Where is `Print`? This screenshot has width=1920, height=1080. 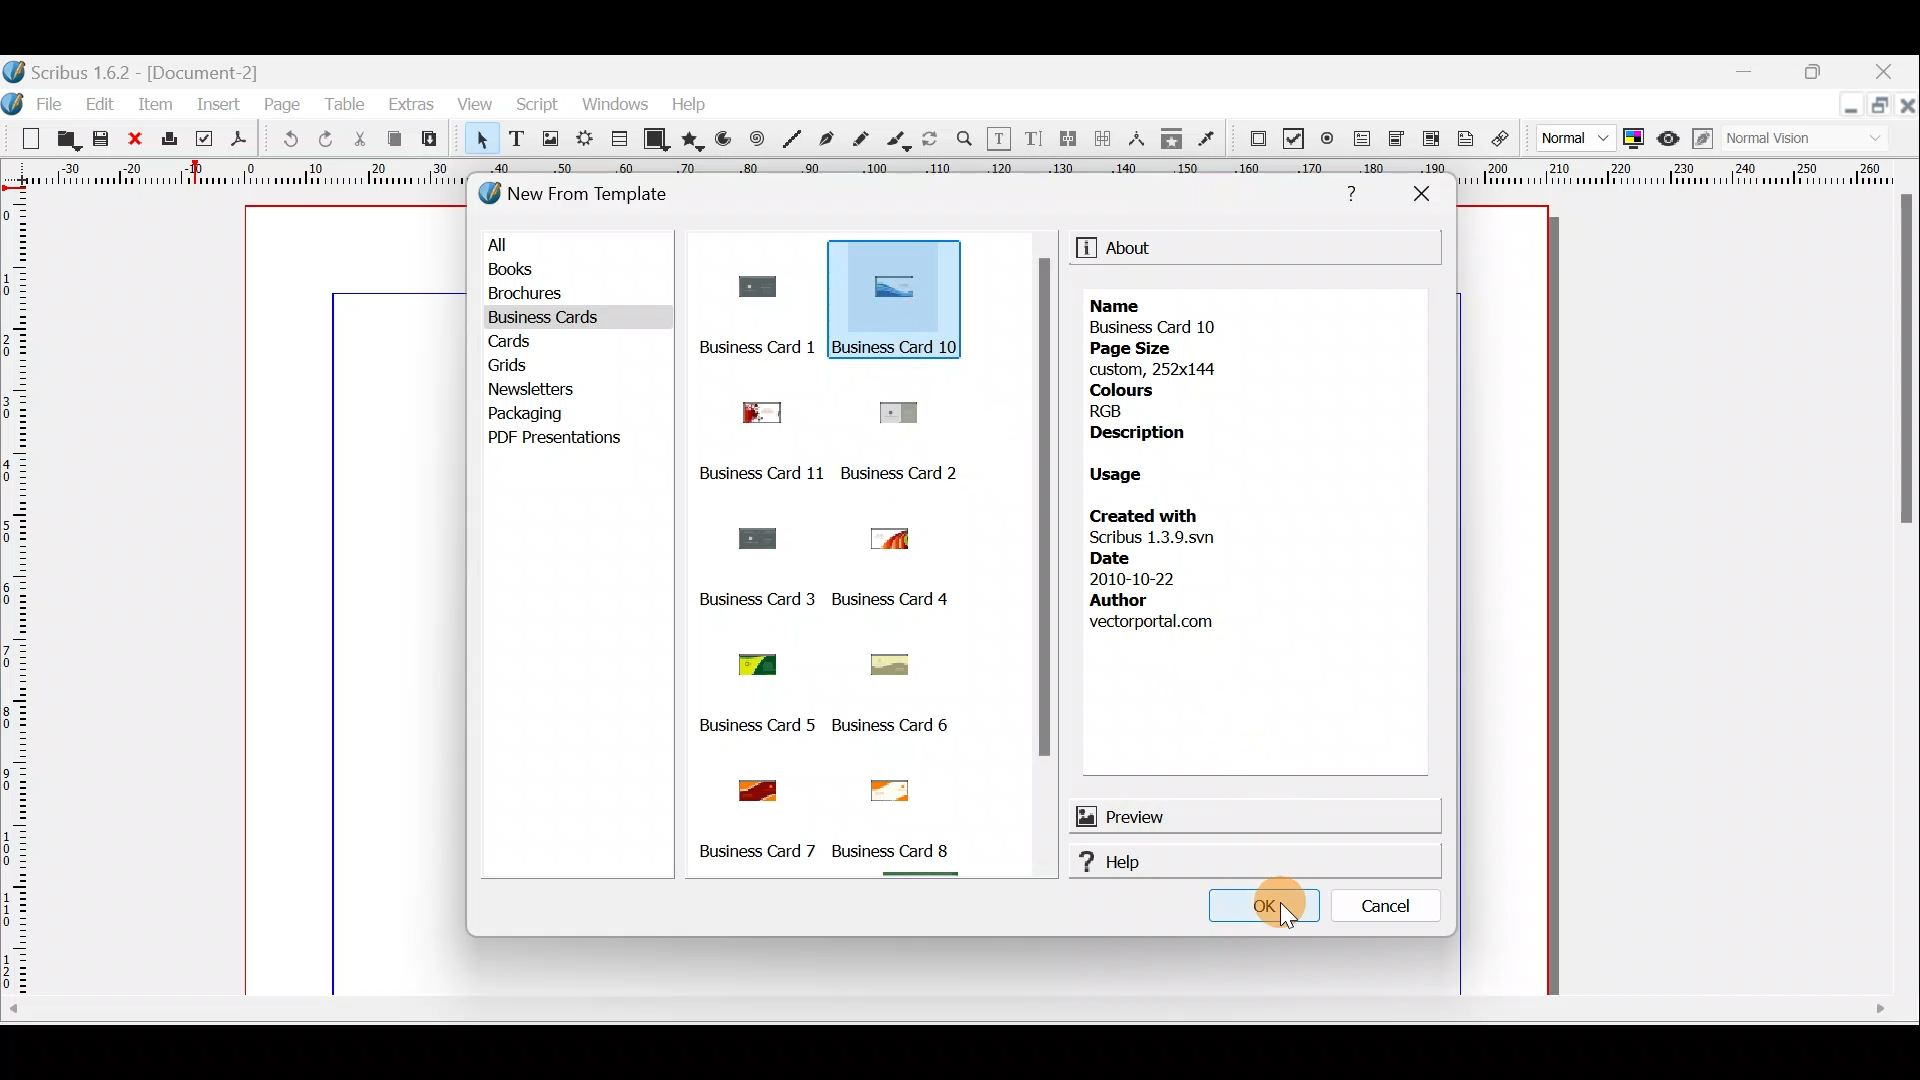
Print is located at coordinates (169, 141).